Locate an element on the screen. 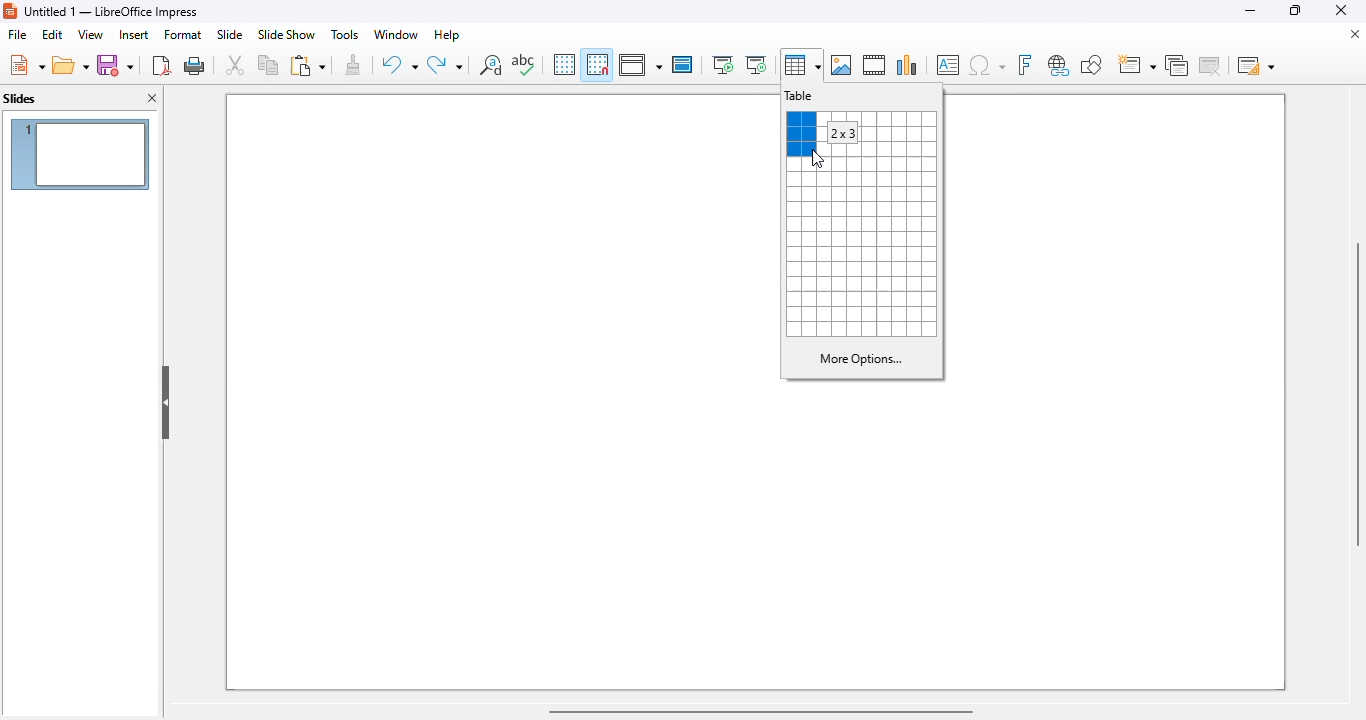 The width and height of the screenshot is (1366, 720). cut is located at coordinates (236, 65).